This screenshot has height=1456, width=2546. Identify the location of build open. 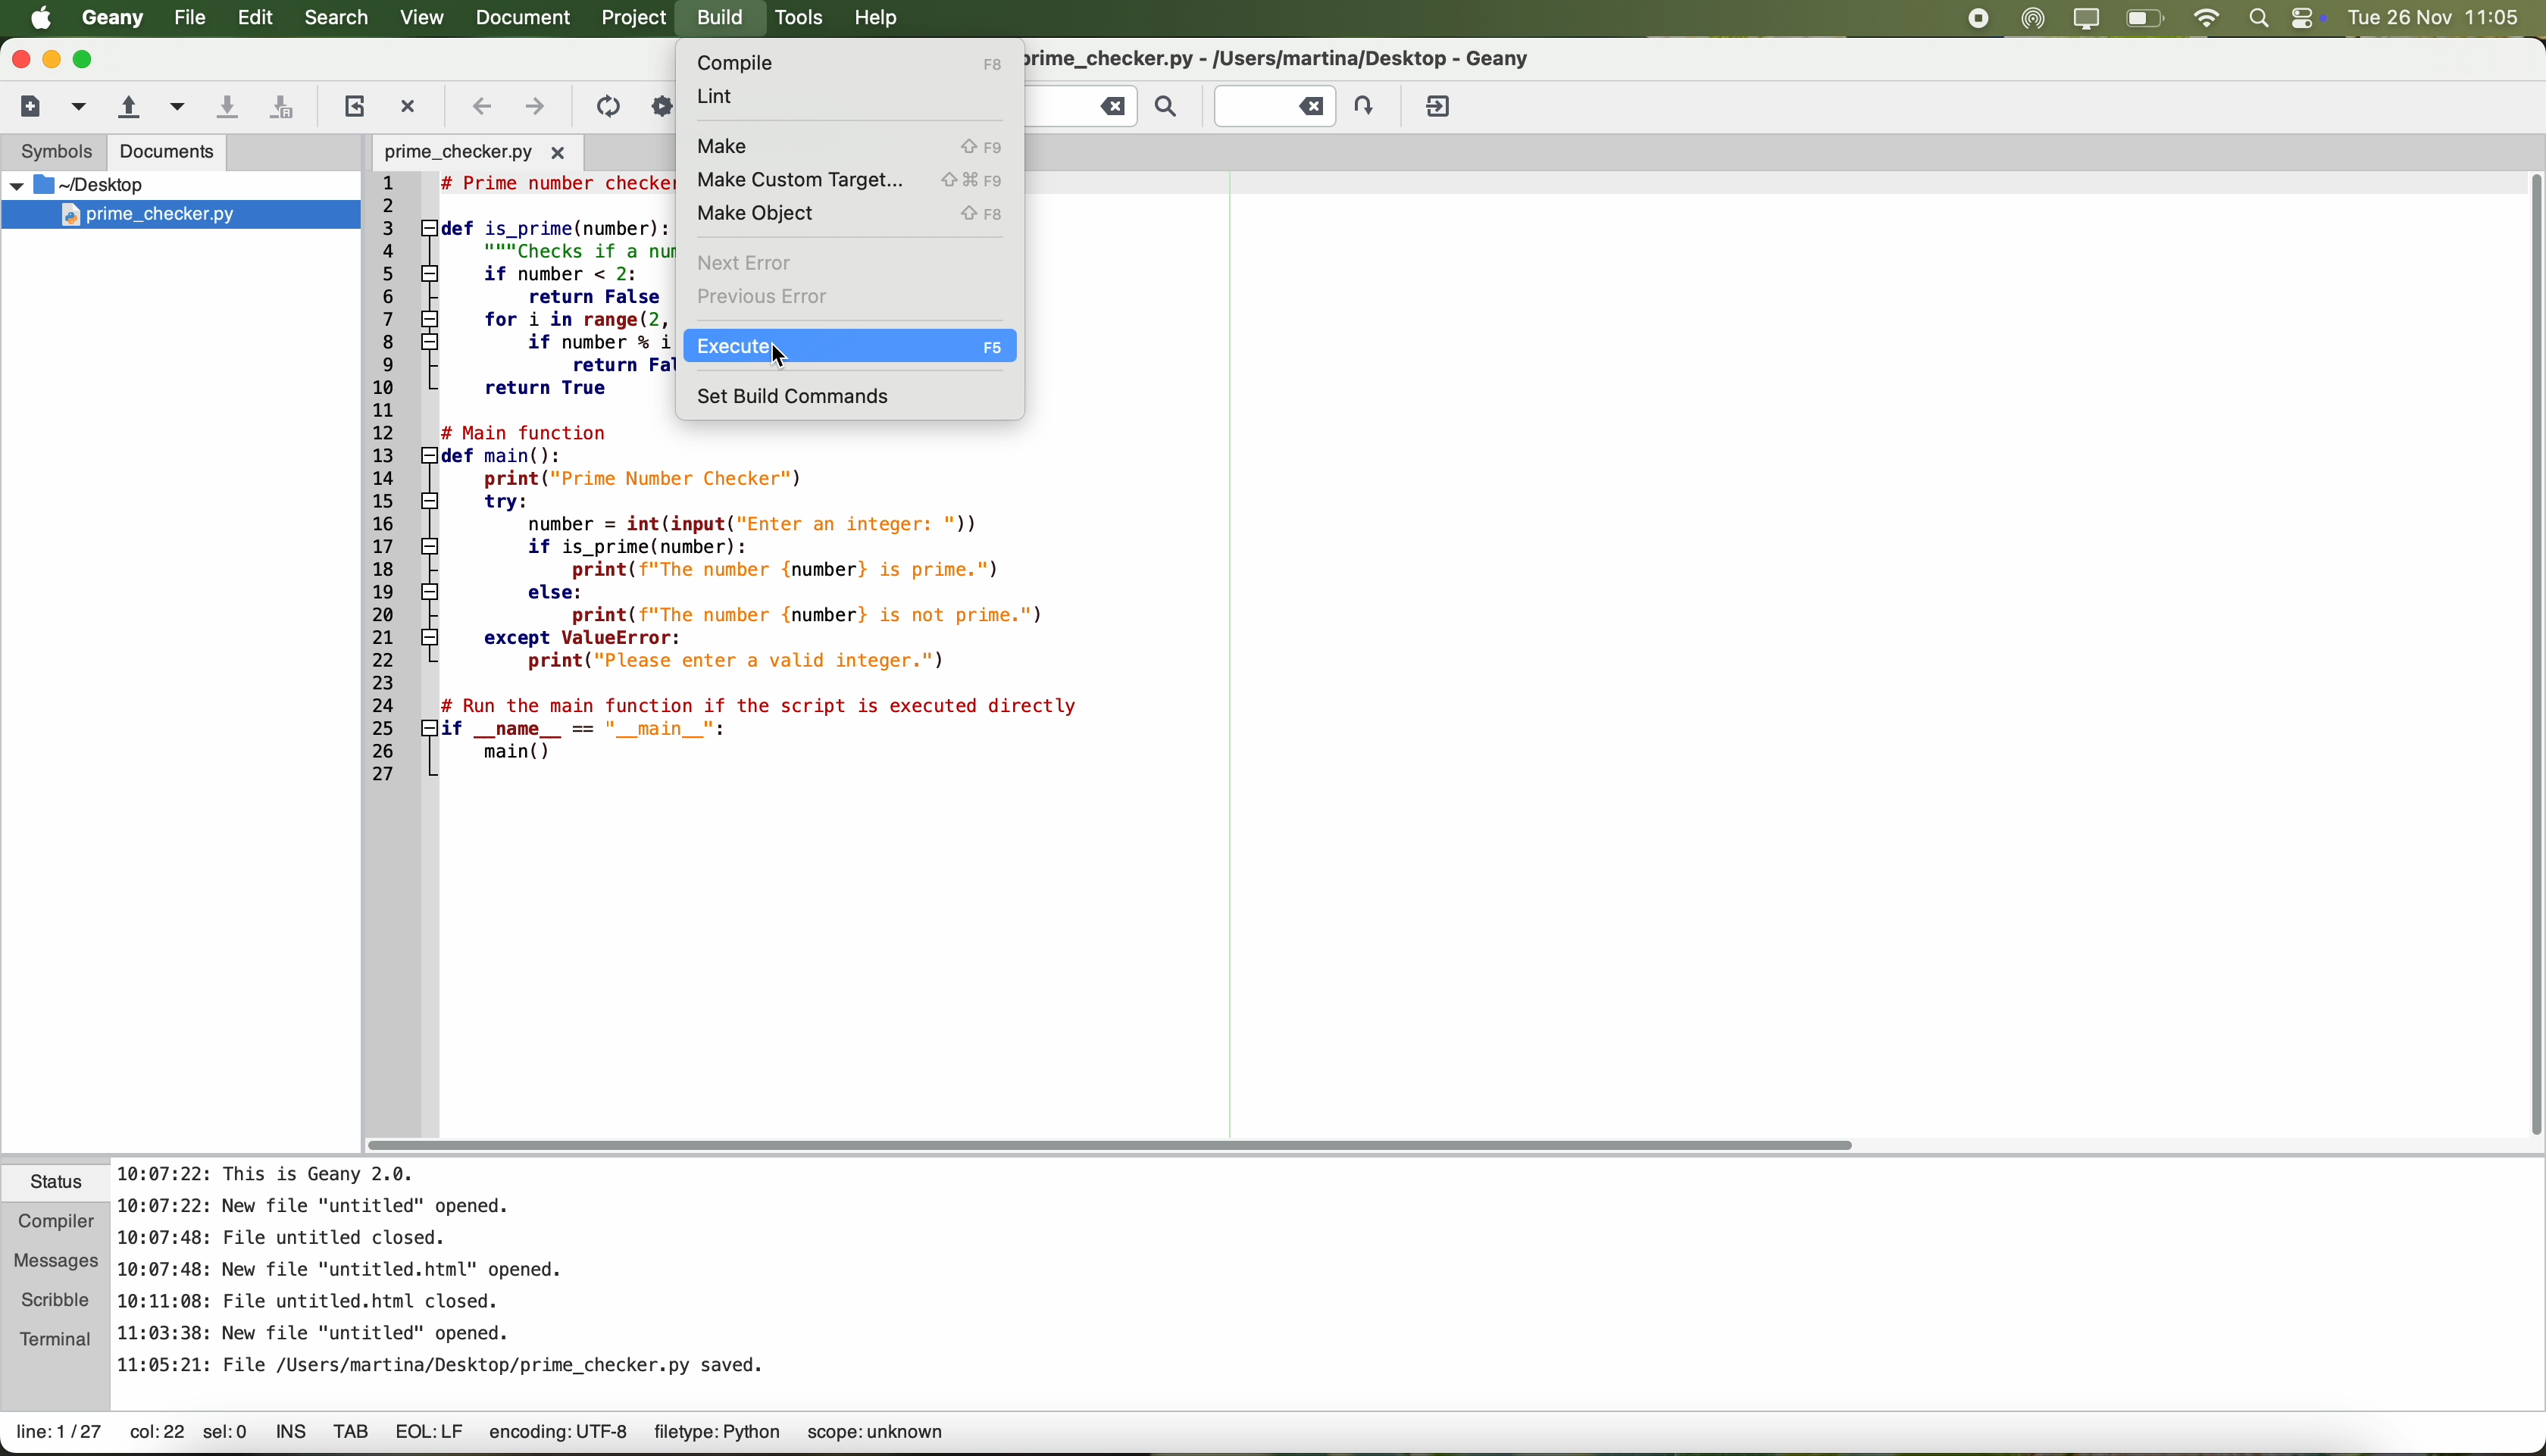
(723, 20).